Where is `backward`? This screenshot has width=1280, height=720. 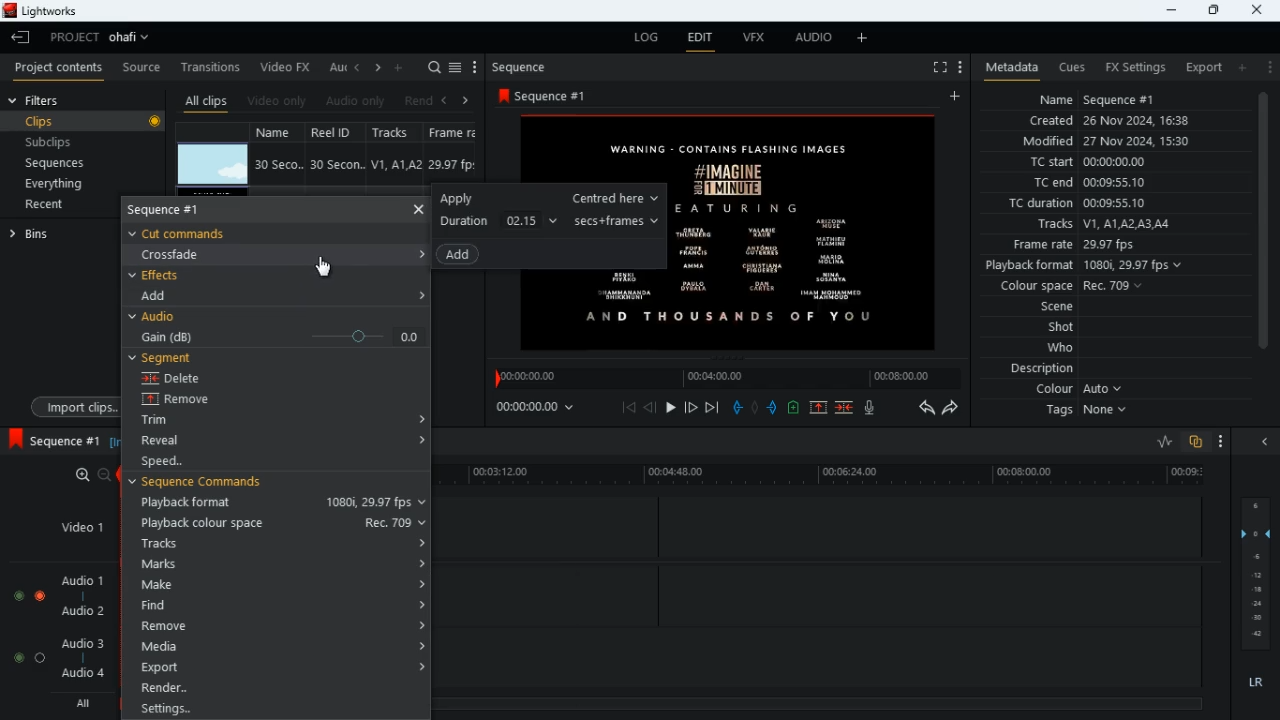
backward is located at coordinates (926, 407).